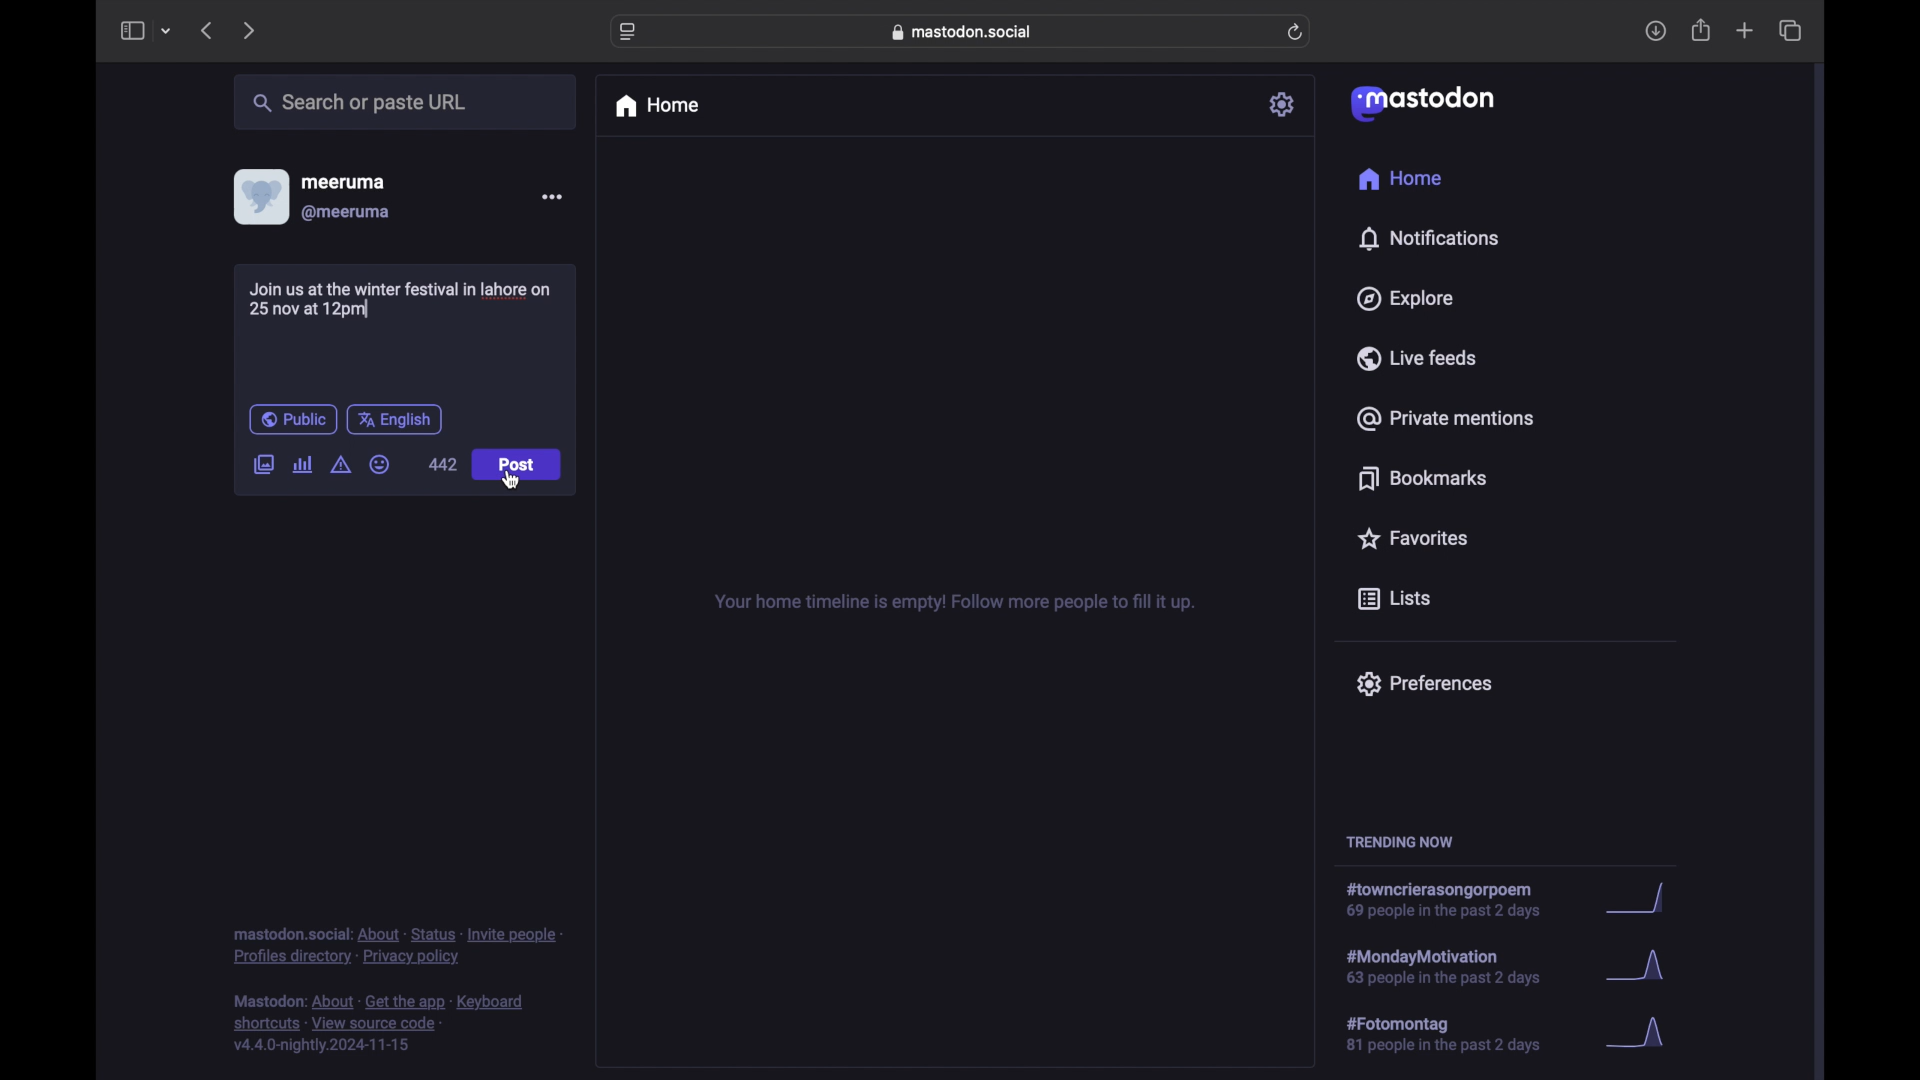 The image size is (1920, 1080). I want to click on next, so click(251, 30).